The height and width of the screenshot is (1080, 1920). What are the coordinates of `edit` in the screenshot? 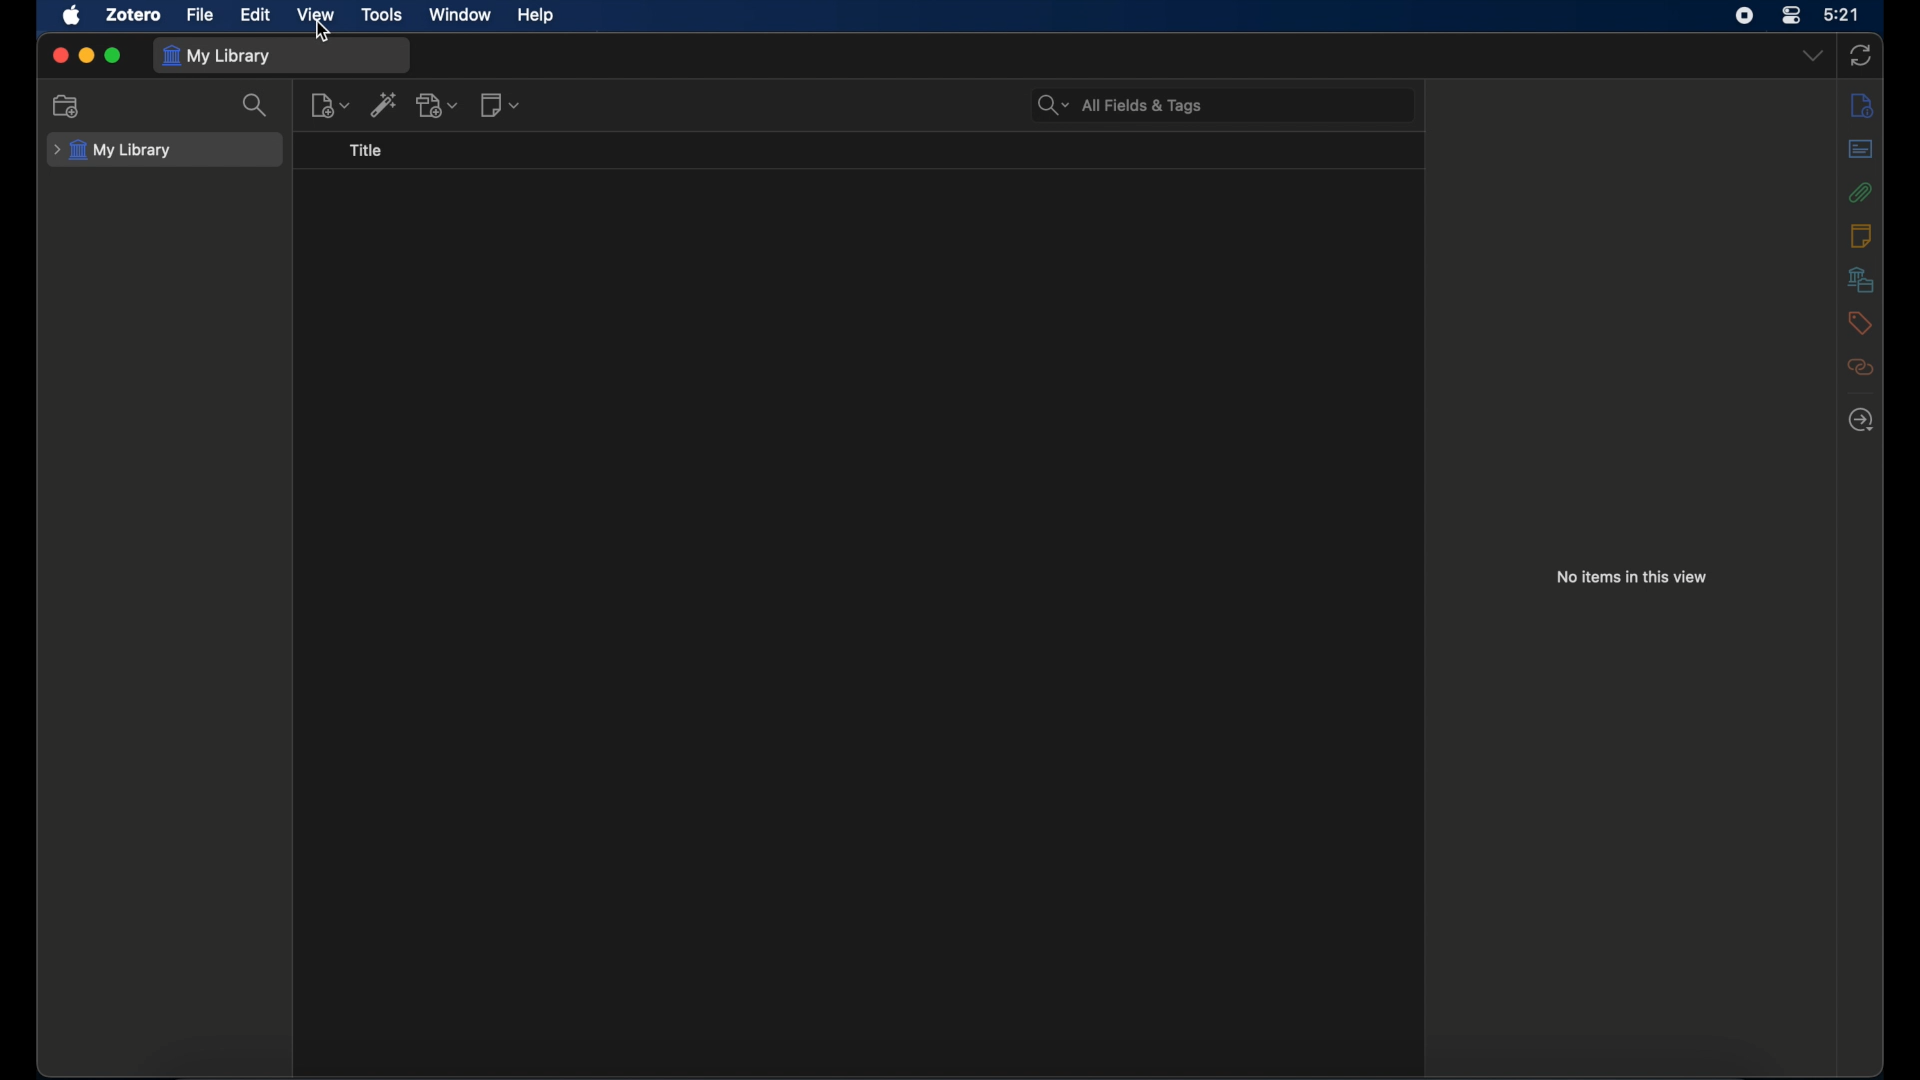 It's located at (257, 16).